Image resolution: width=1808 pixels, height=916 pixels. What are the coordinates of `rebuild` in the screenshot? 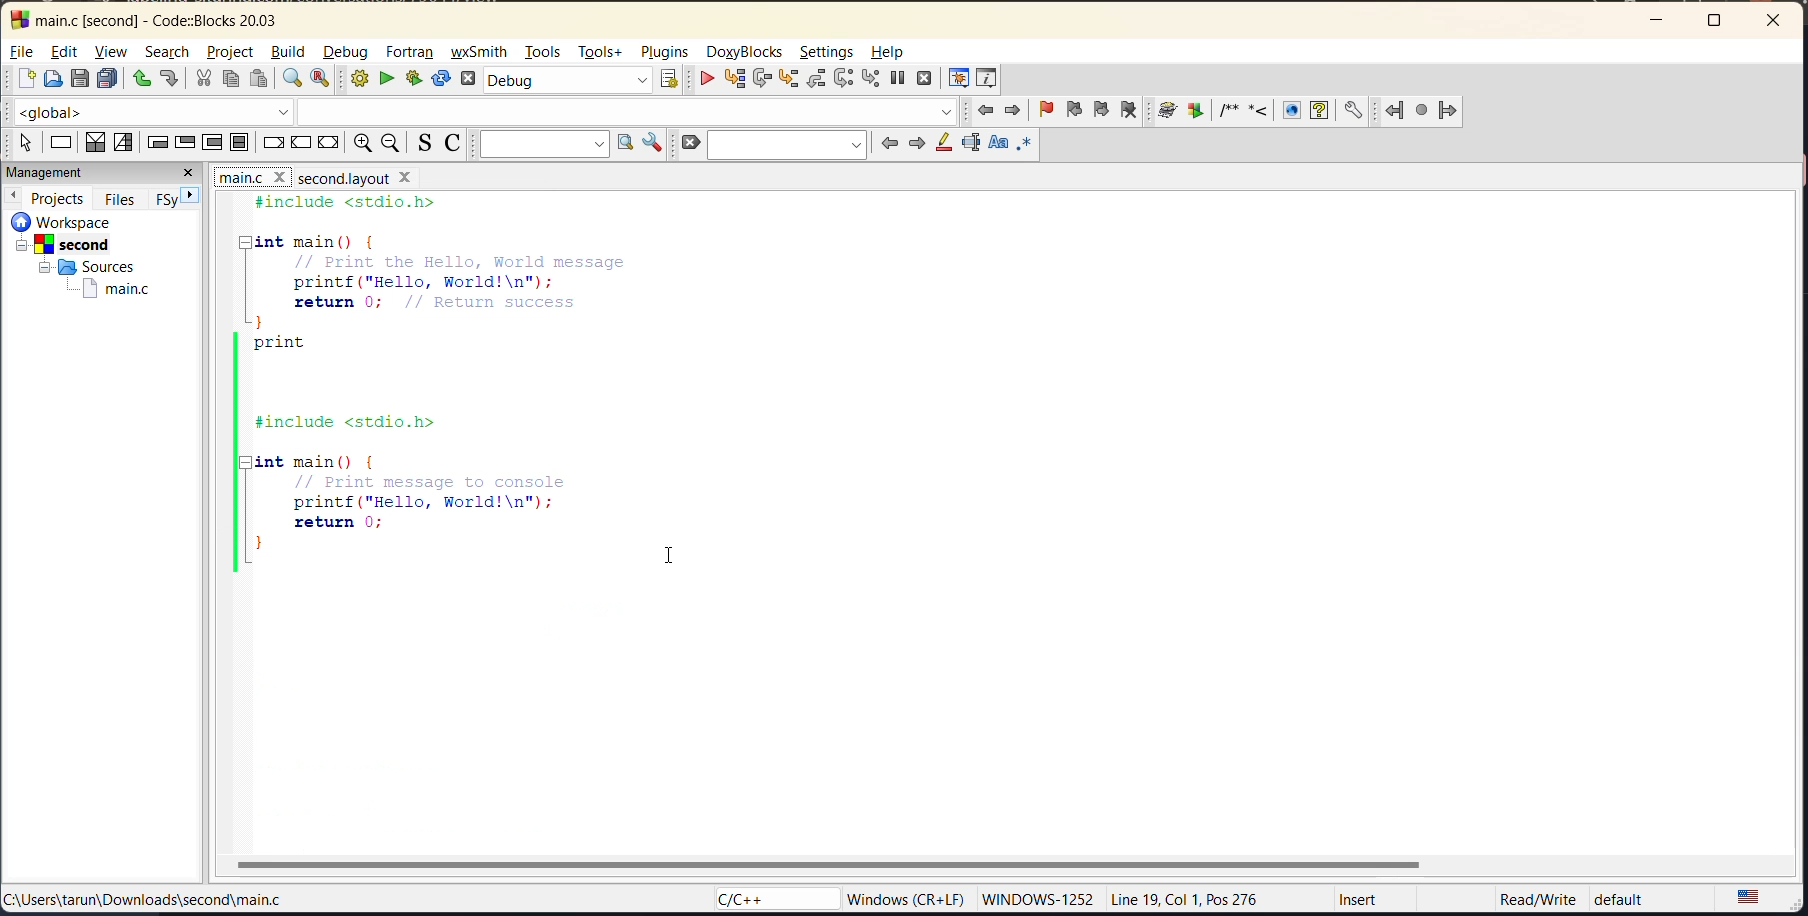 It's located at (441, 79).